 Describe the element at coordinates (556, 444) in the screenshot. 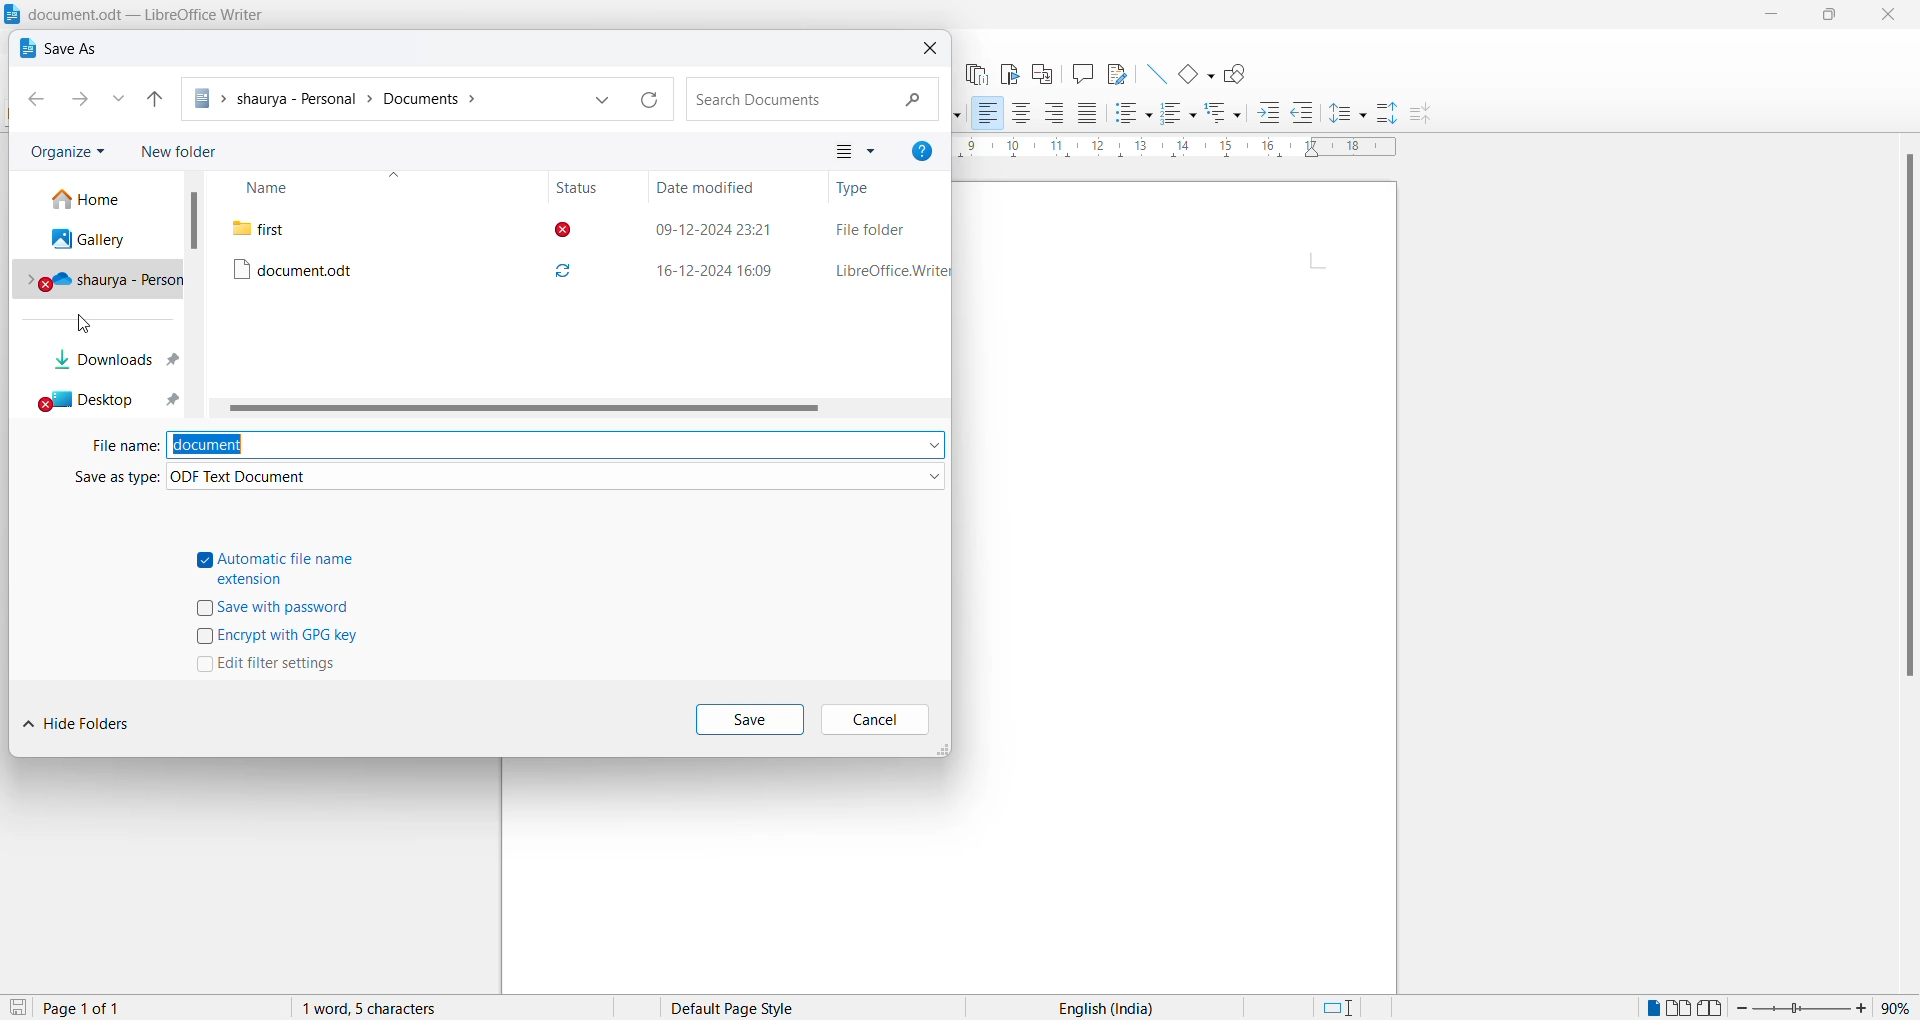

I see `file name` at that location.